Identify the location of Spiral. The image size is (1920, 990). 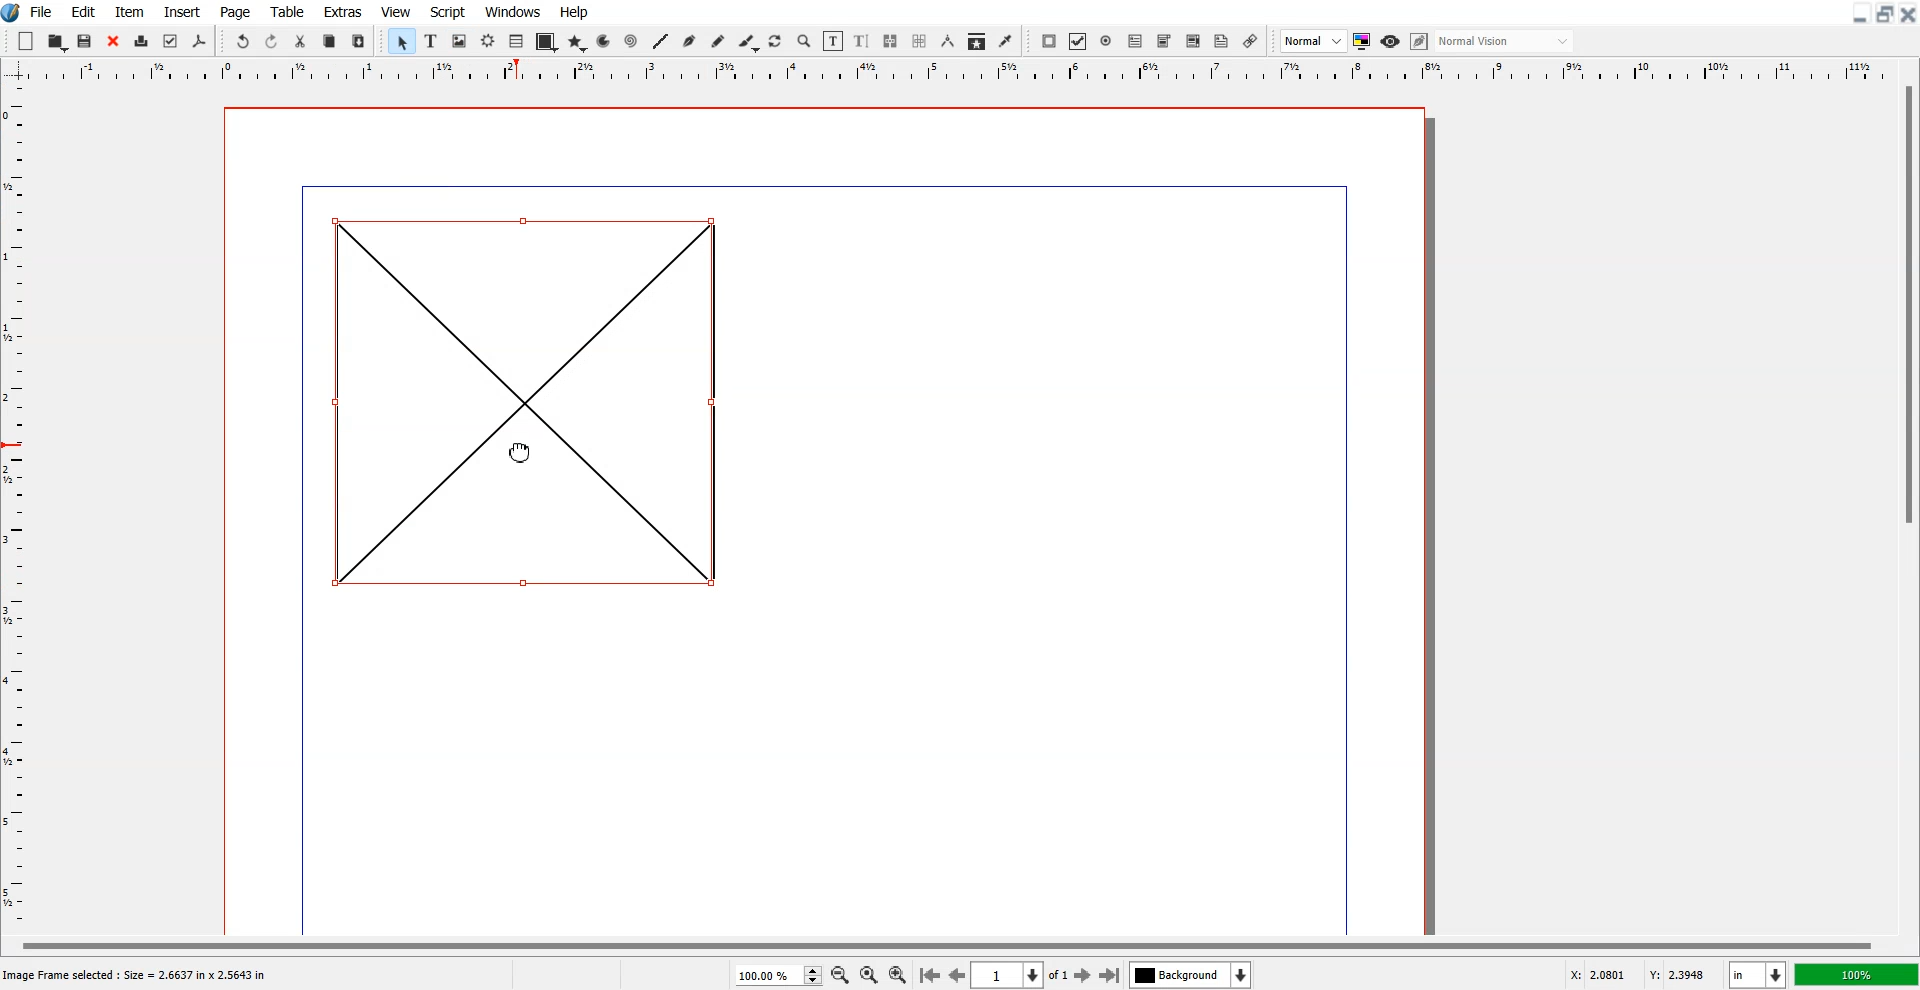
(630, 40).